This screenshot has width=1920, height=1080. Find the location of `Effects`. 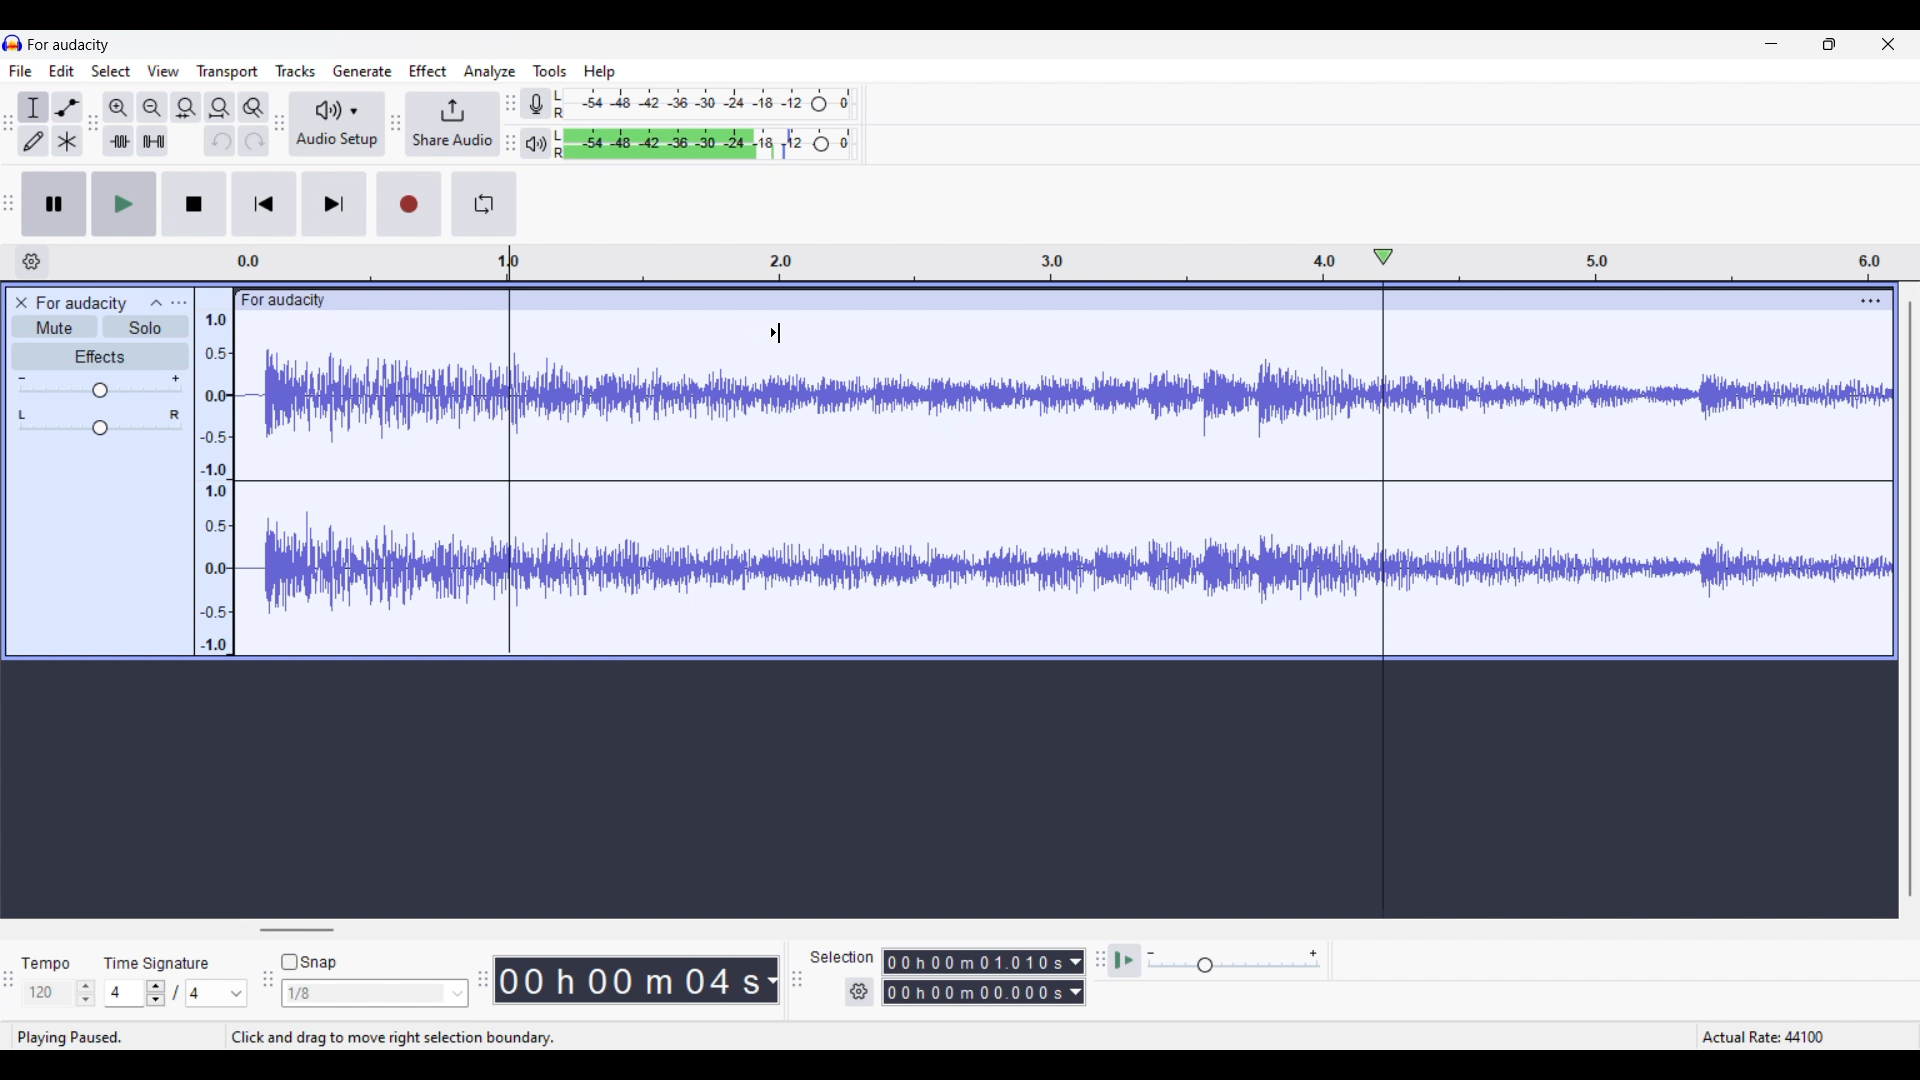

Effects is located at coordinates (99, 356).